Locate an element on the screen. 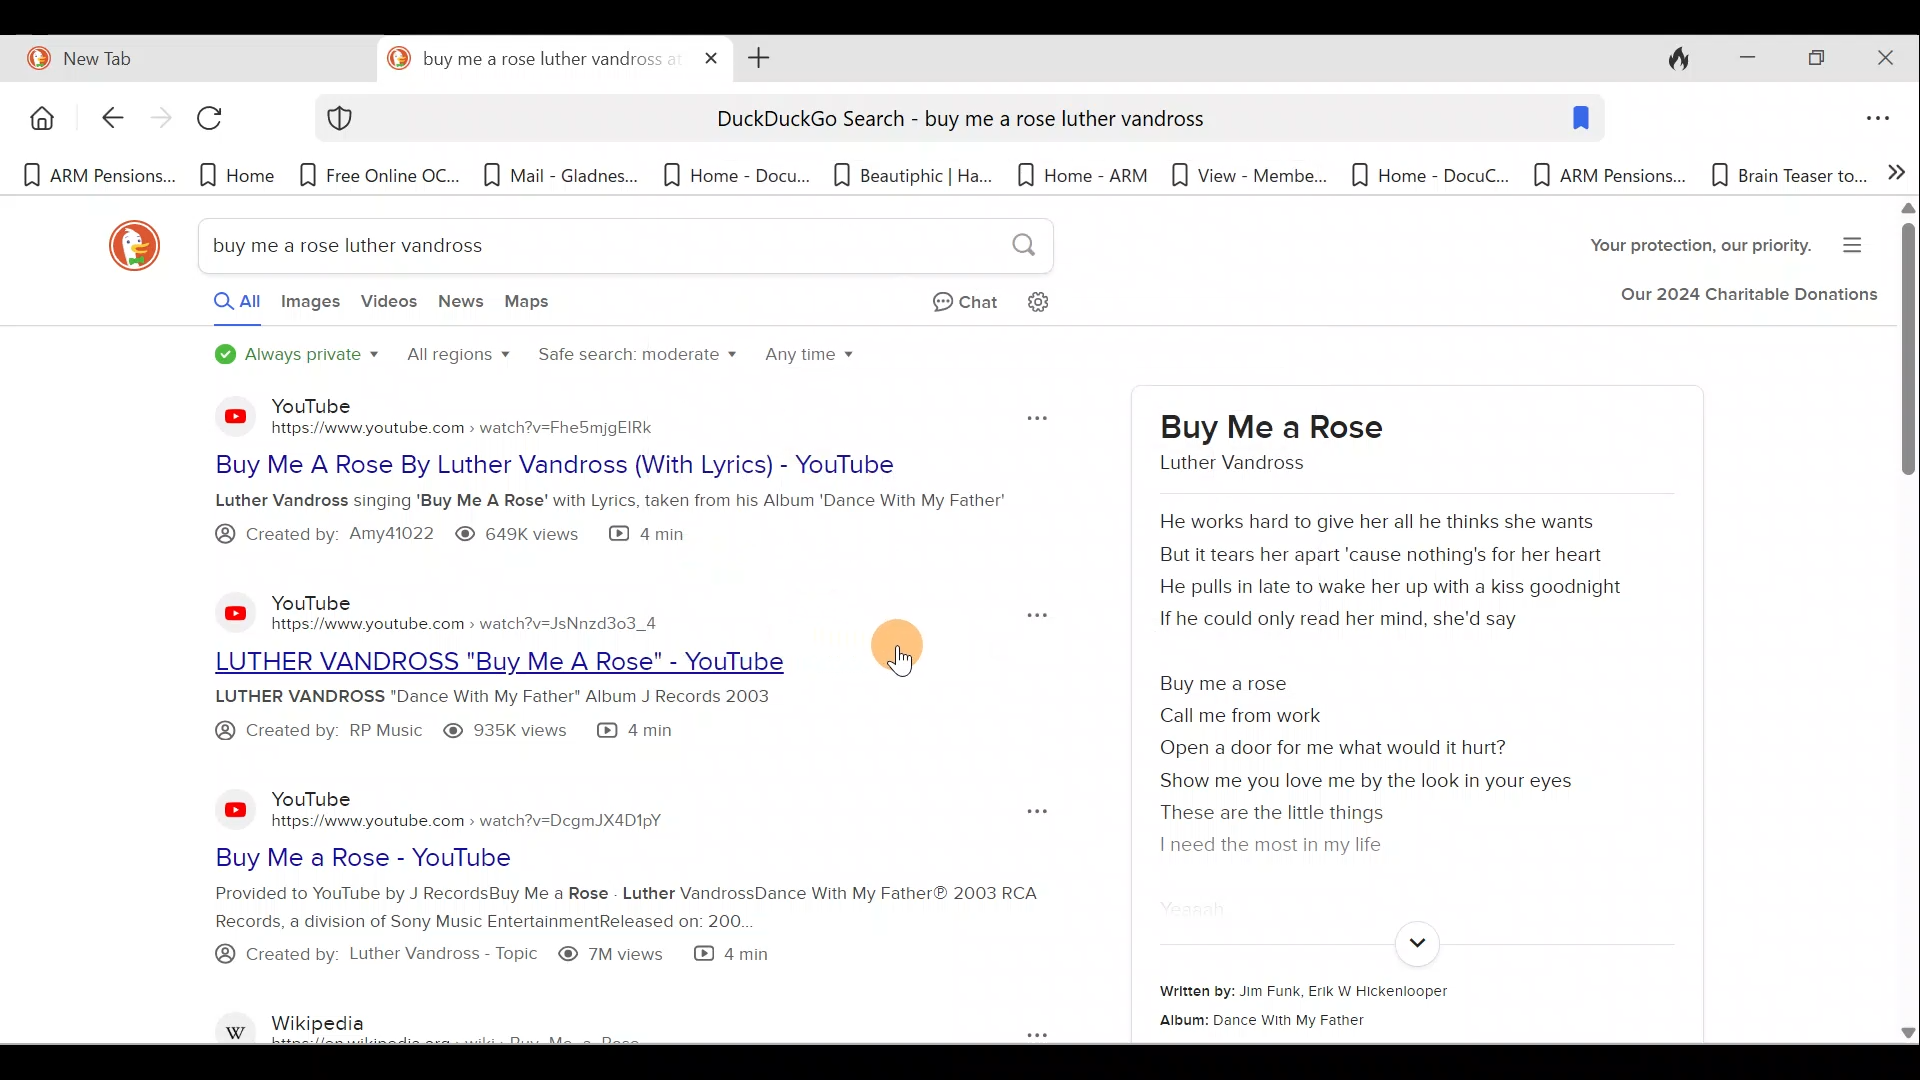  Always private is located at coordinates (298, 356).